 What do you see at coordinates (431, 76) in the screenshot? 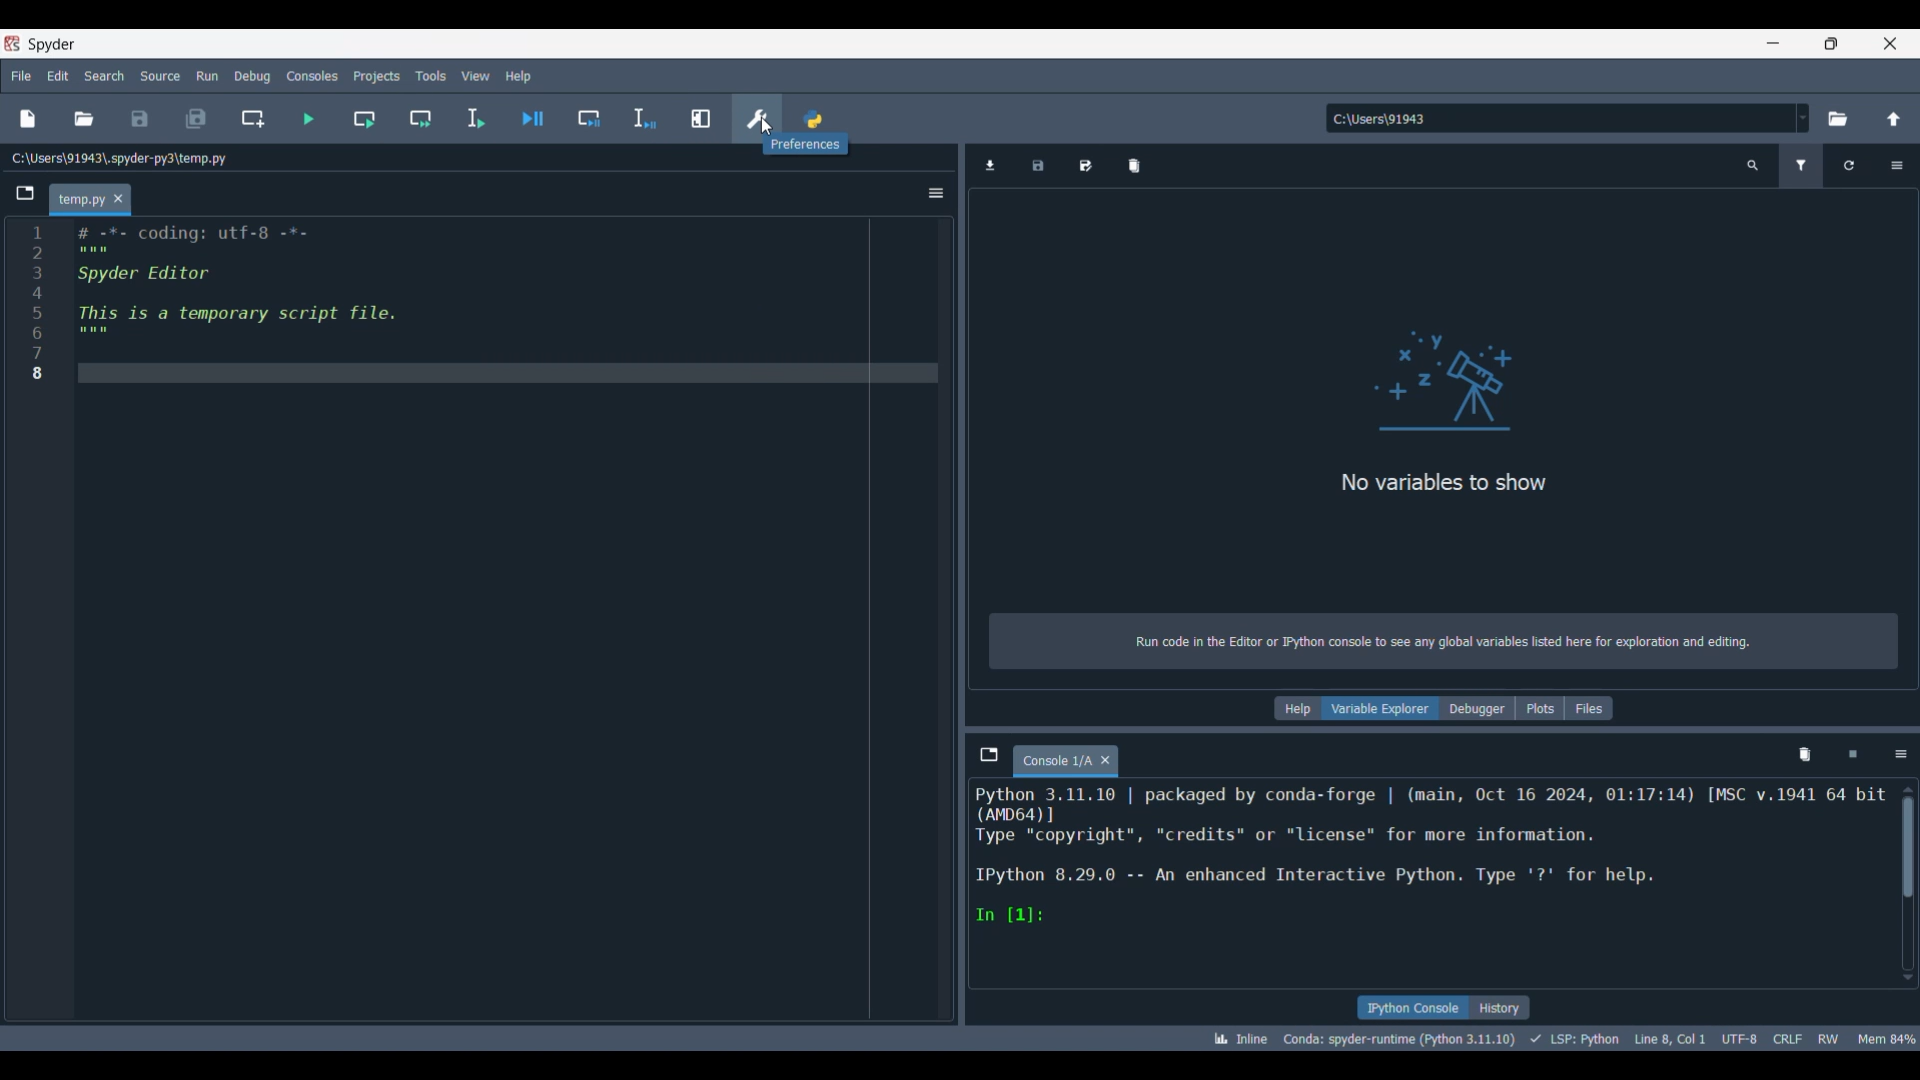
I see `Tools menu` at bounding box center [431, 76].